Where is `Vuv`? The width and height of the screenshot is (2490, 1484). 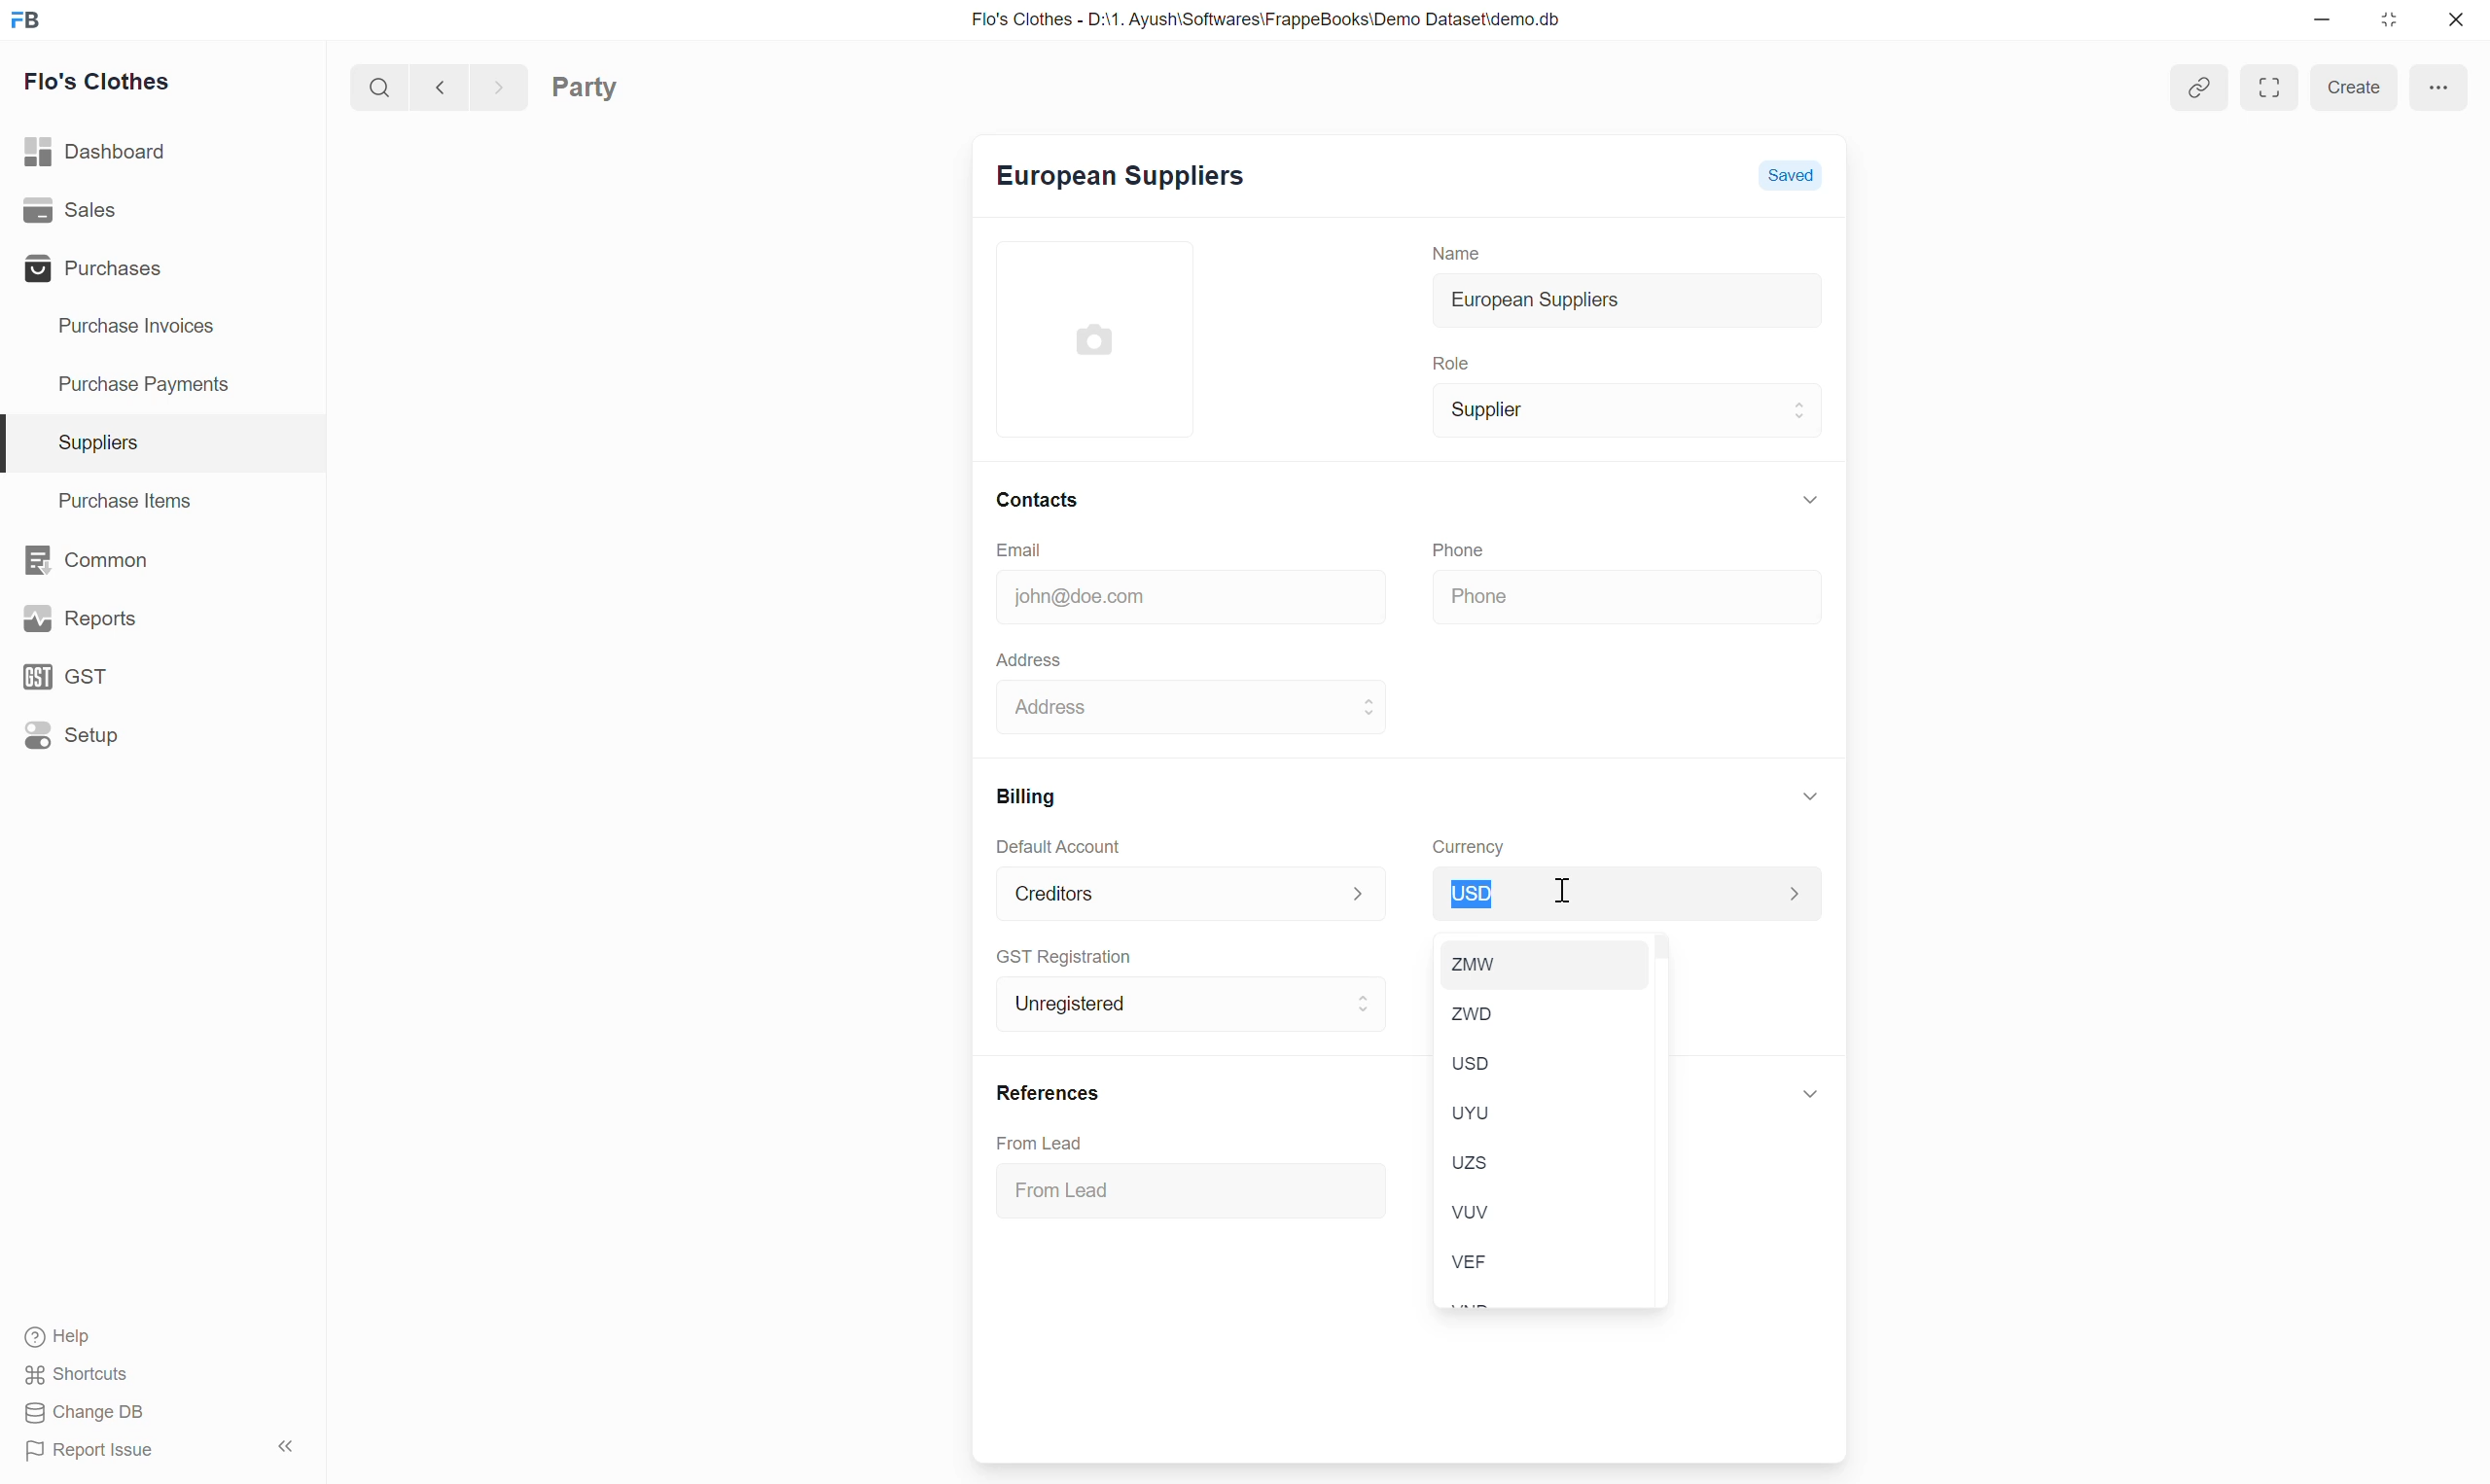 Vuv is located at coordinates (1473, 1212).